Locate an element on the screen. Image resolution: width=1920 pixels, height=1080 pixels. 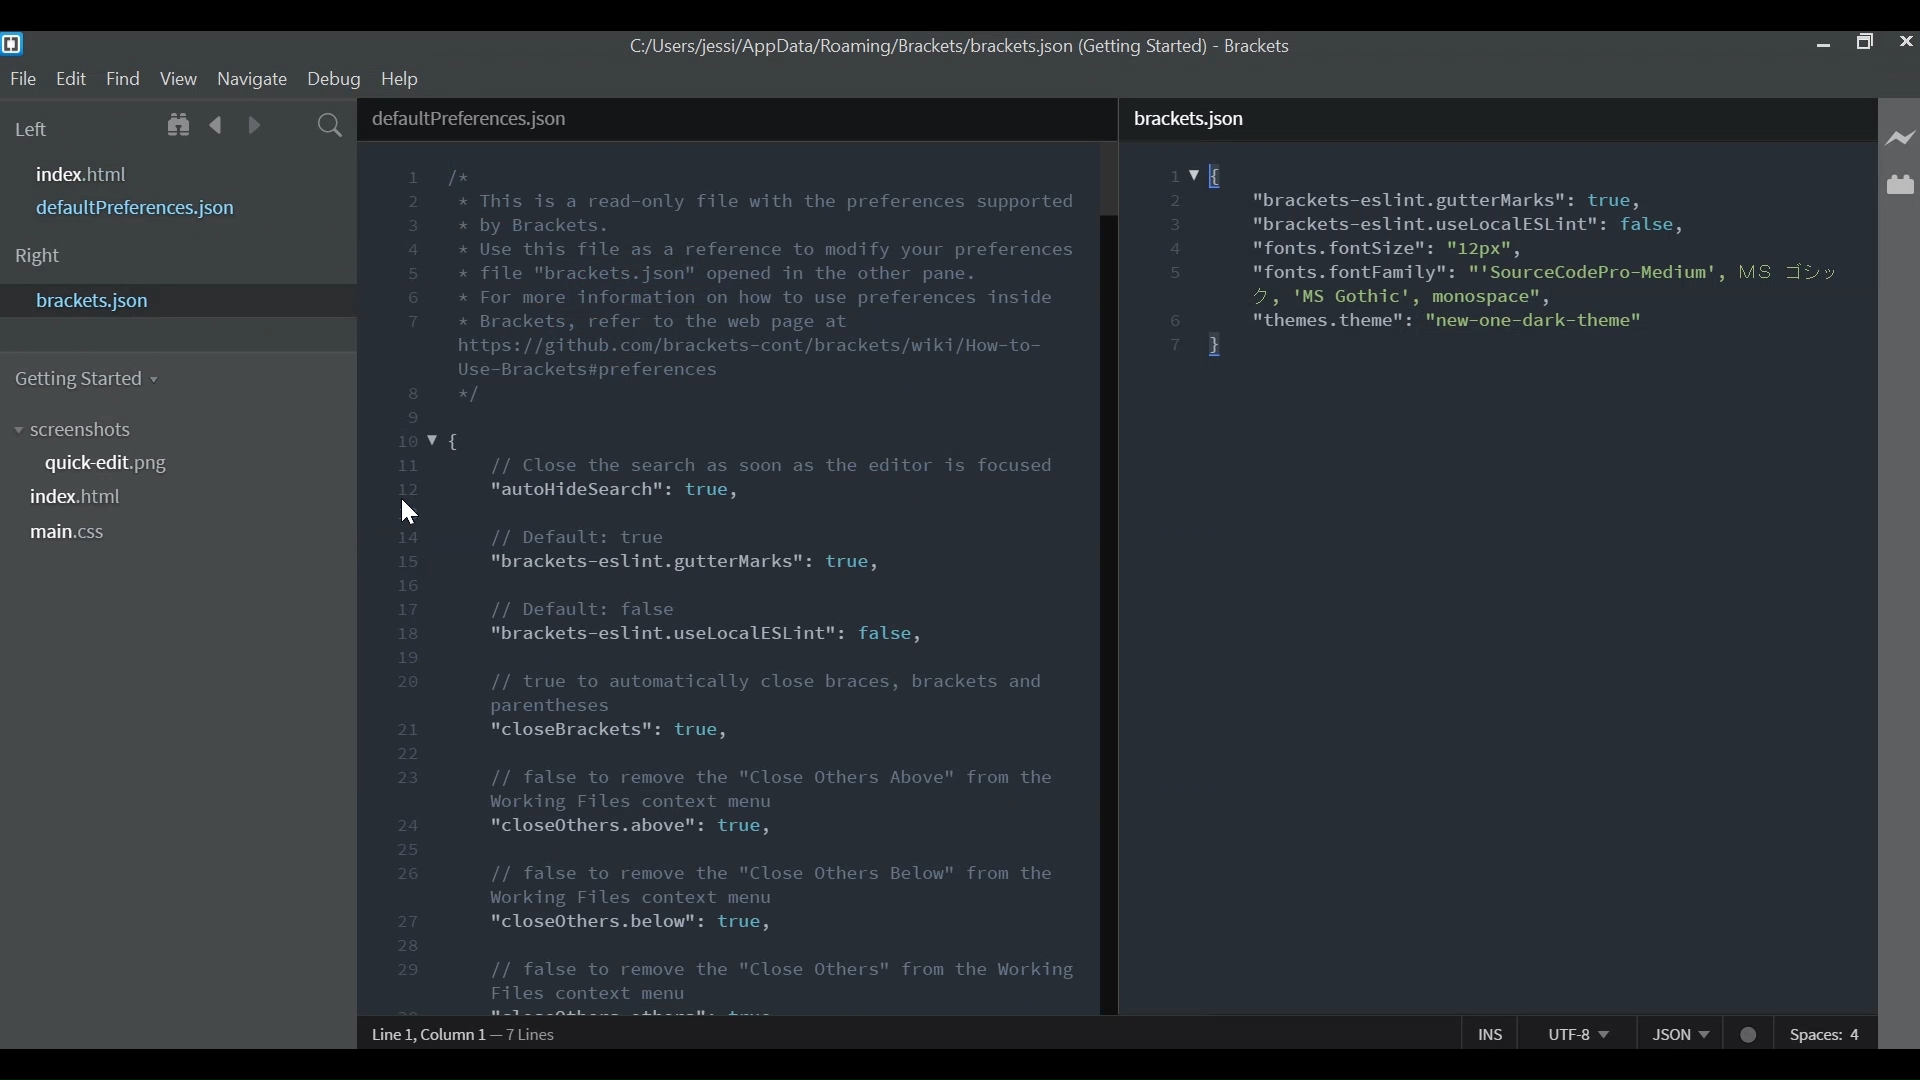
index.html is located at coordinates (81, 499).